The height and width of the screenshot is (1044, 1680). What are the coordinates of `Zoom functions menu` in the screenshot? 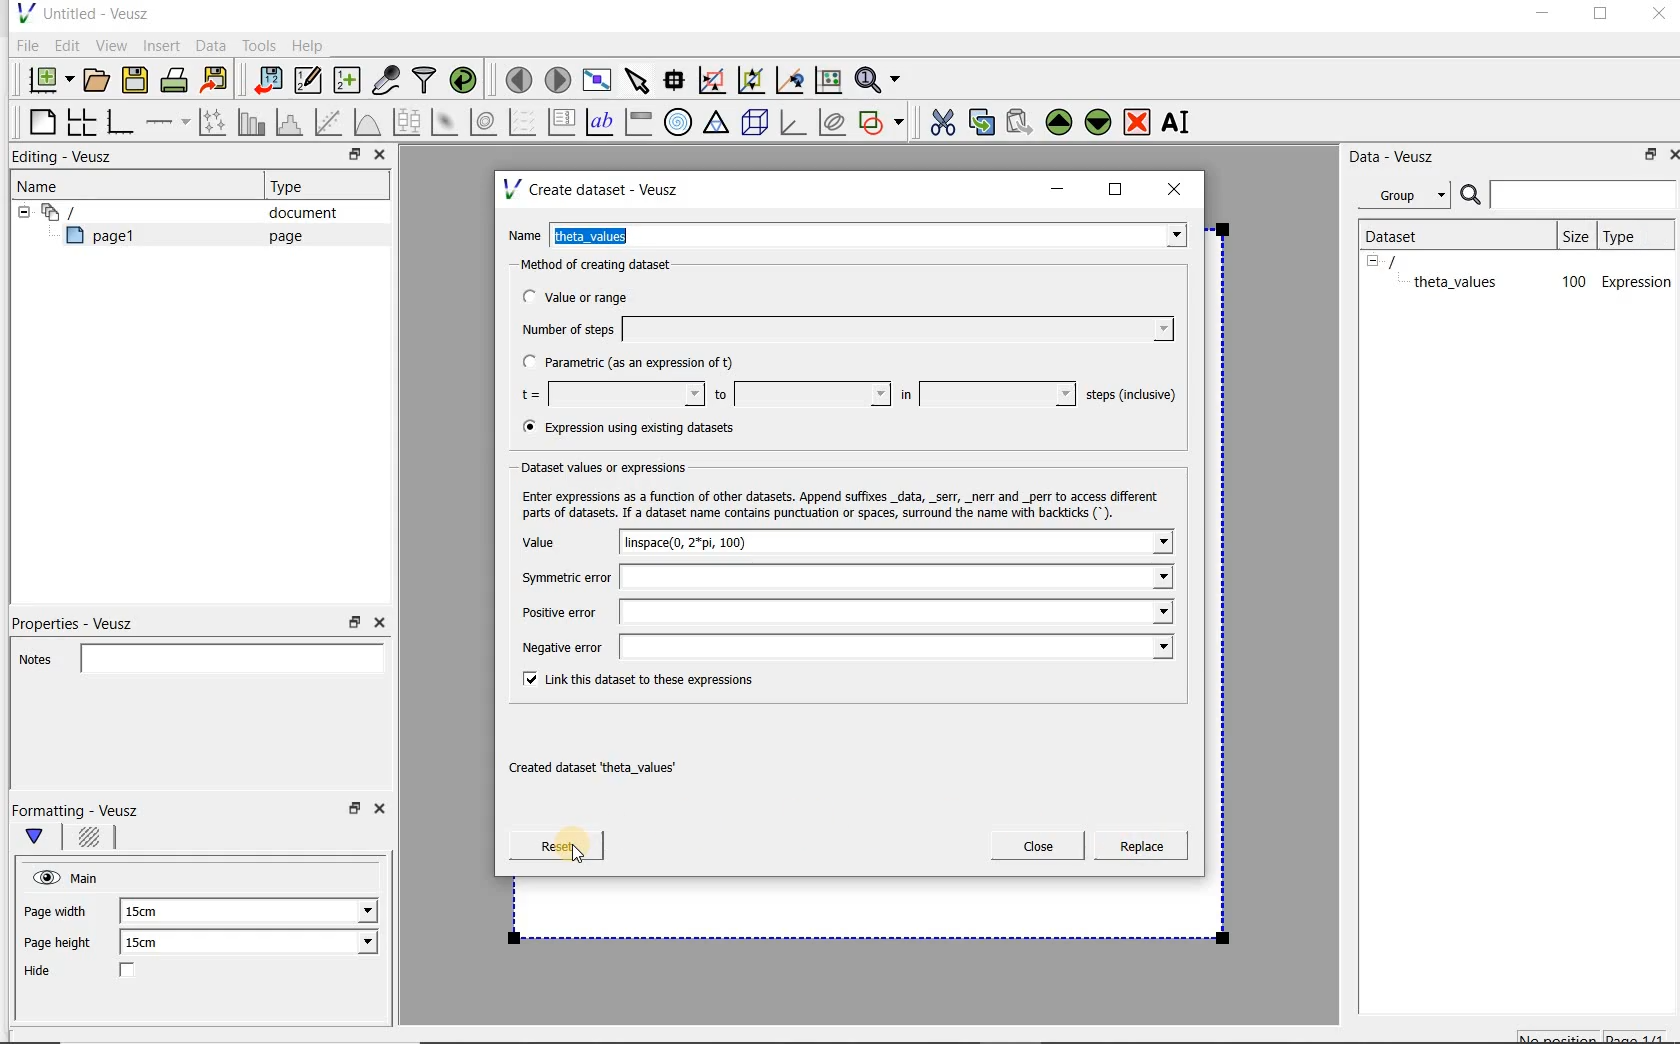 It's located at (879, 75).